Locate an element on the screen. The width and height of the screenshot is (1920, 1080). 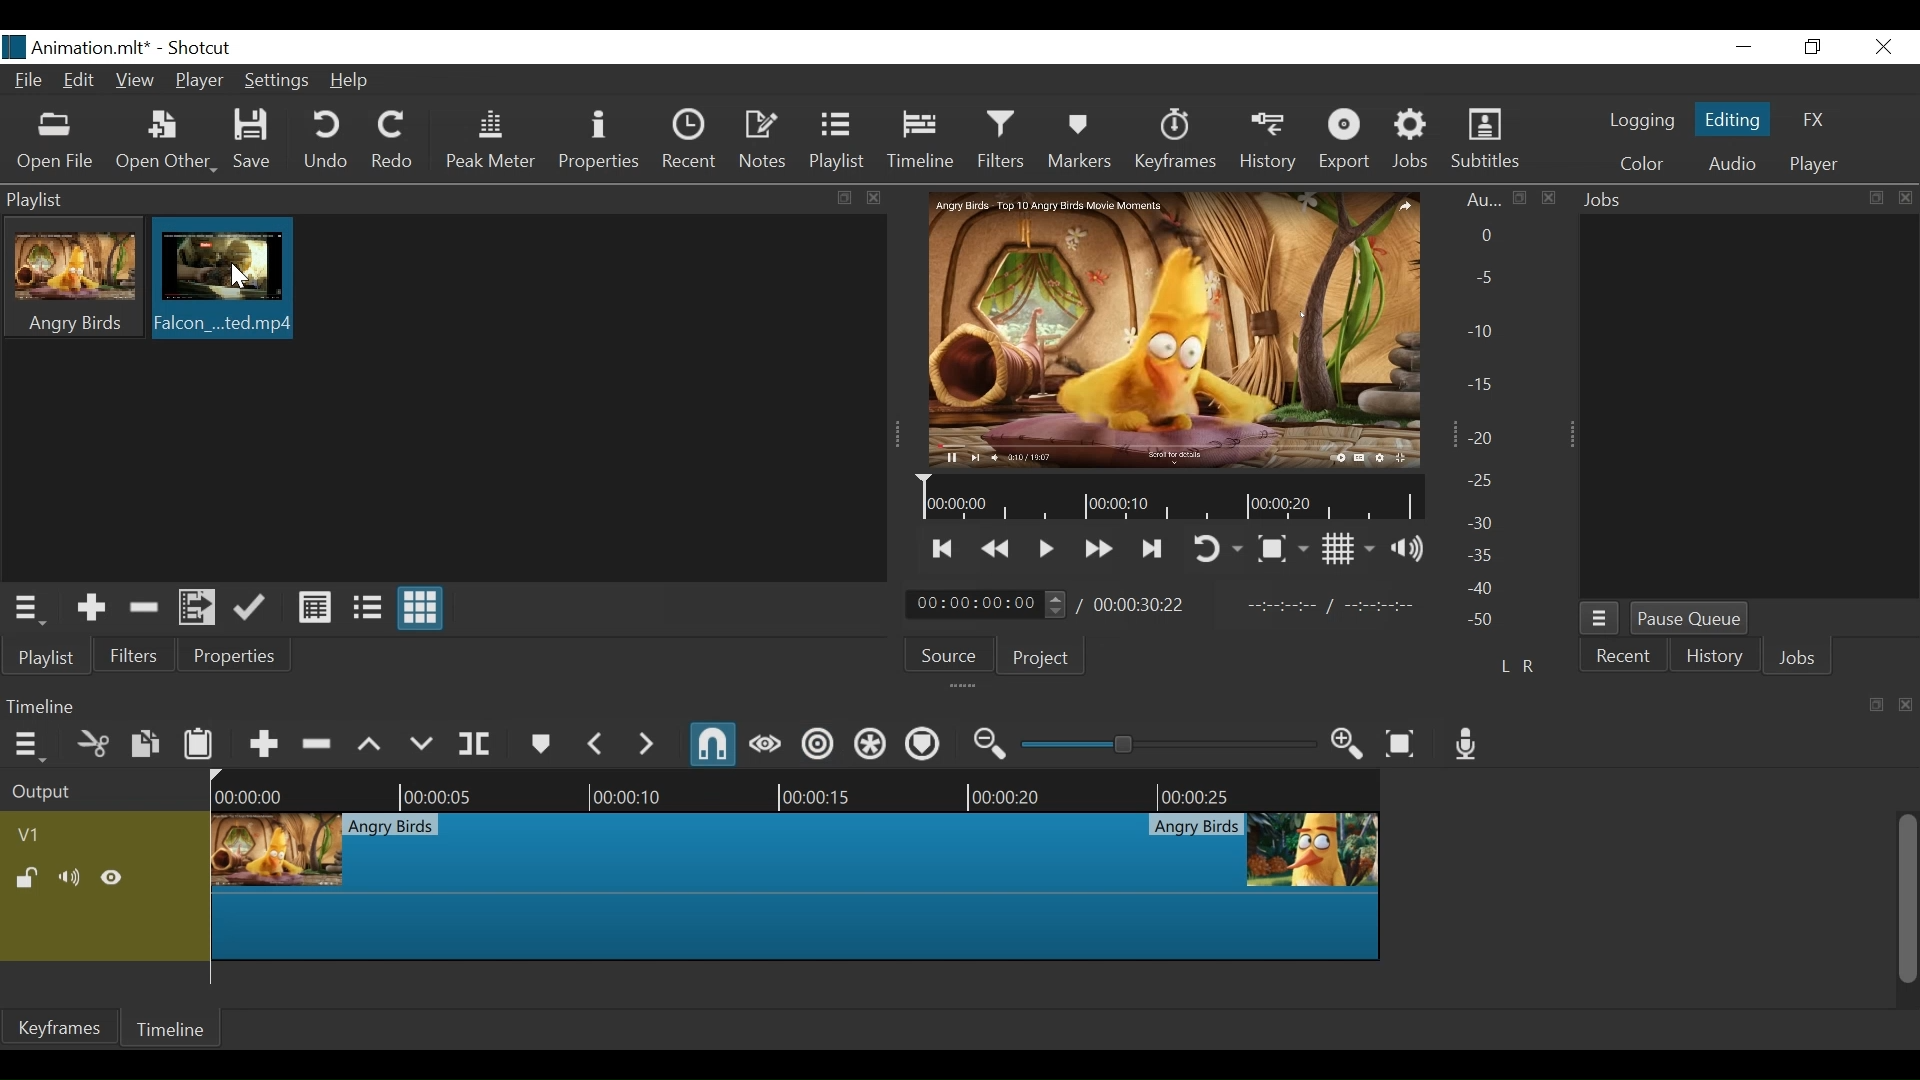
Ripple all tracks is located at coordinates (871, 745).